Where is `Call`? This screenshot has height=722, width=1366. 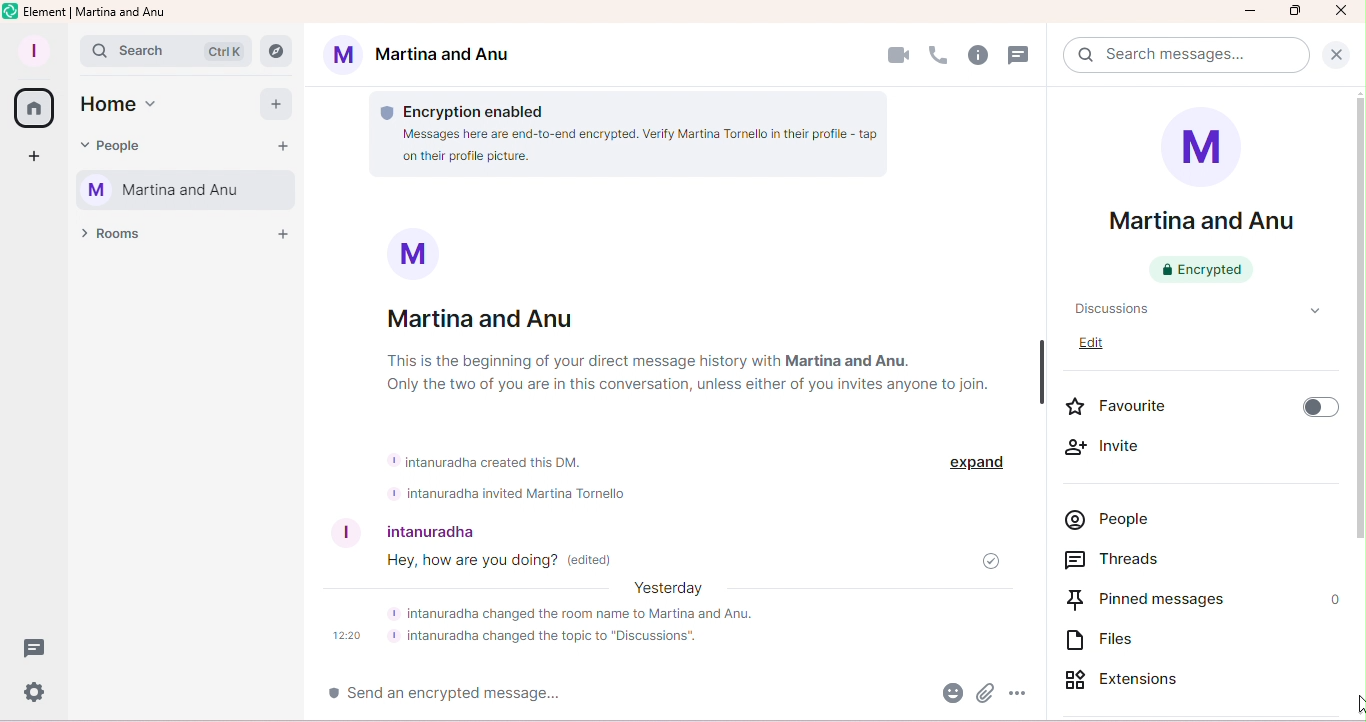
Call is located at coordinates (938, 56).